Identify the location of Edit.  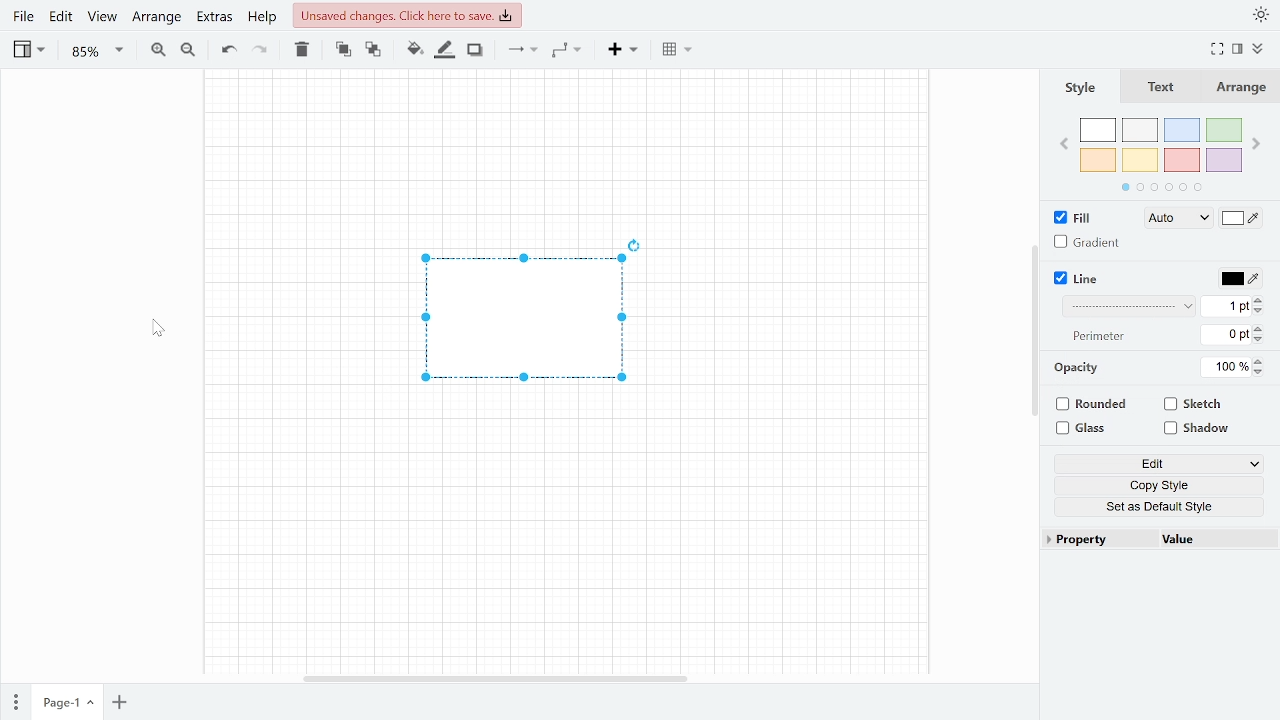
(1160, 465).